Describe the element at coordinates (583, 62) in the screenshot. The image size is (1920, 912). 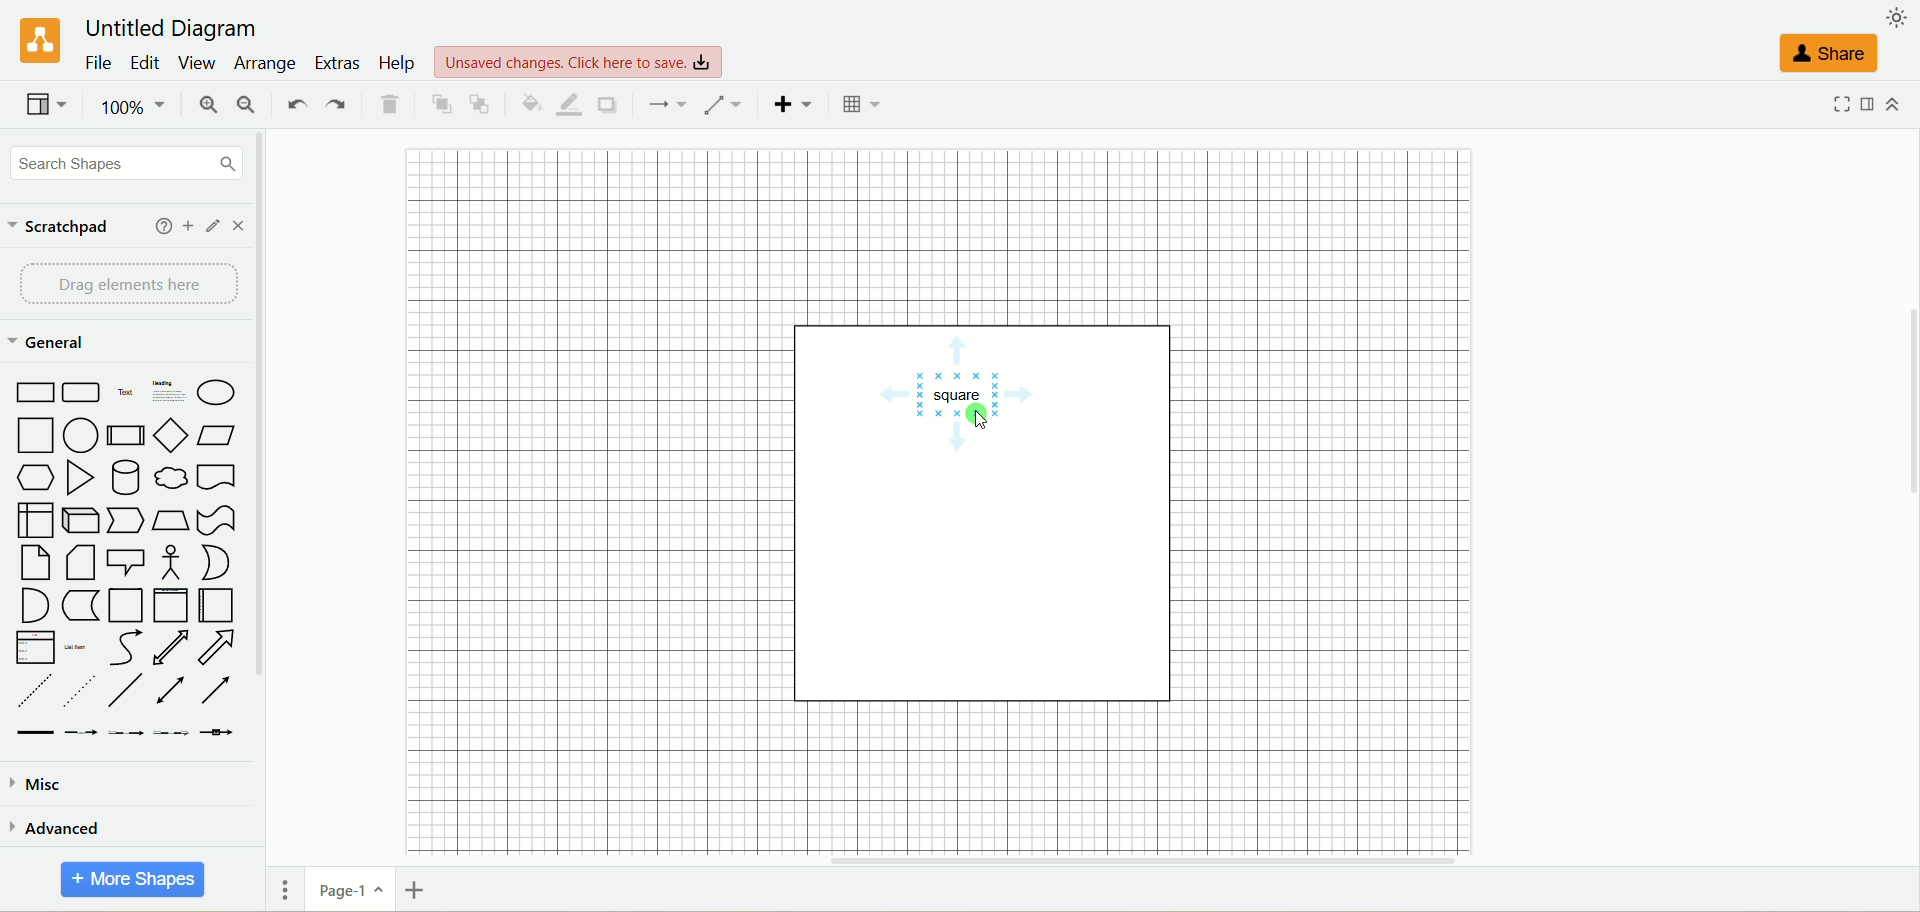
I see `text` at that location.